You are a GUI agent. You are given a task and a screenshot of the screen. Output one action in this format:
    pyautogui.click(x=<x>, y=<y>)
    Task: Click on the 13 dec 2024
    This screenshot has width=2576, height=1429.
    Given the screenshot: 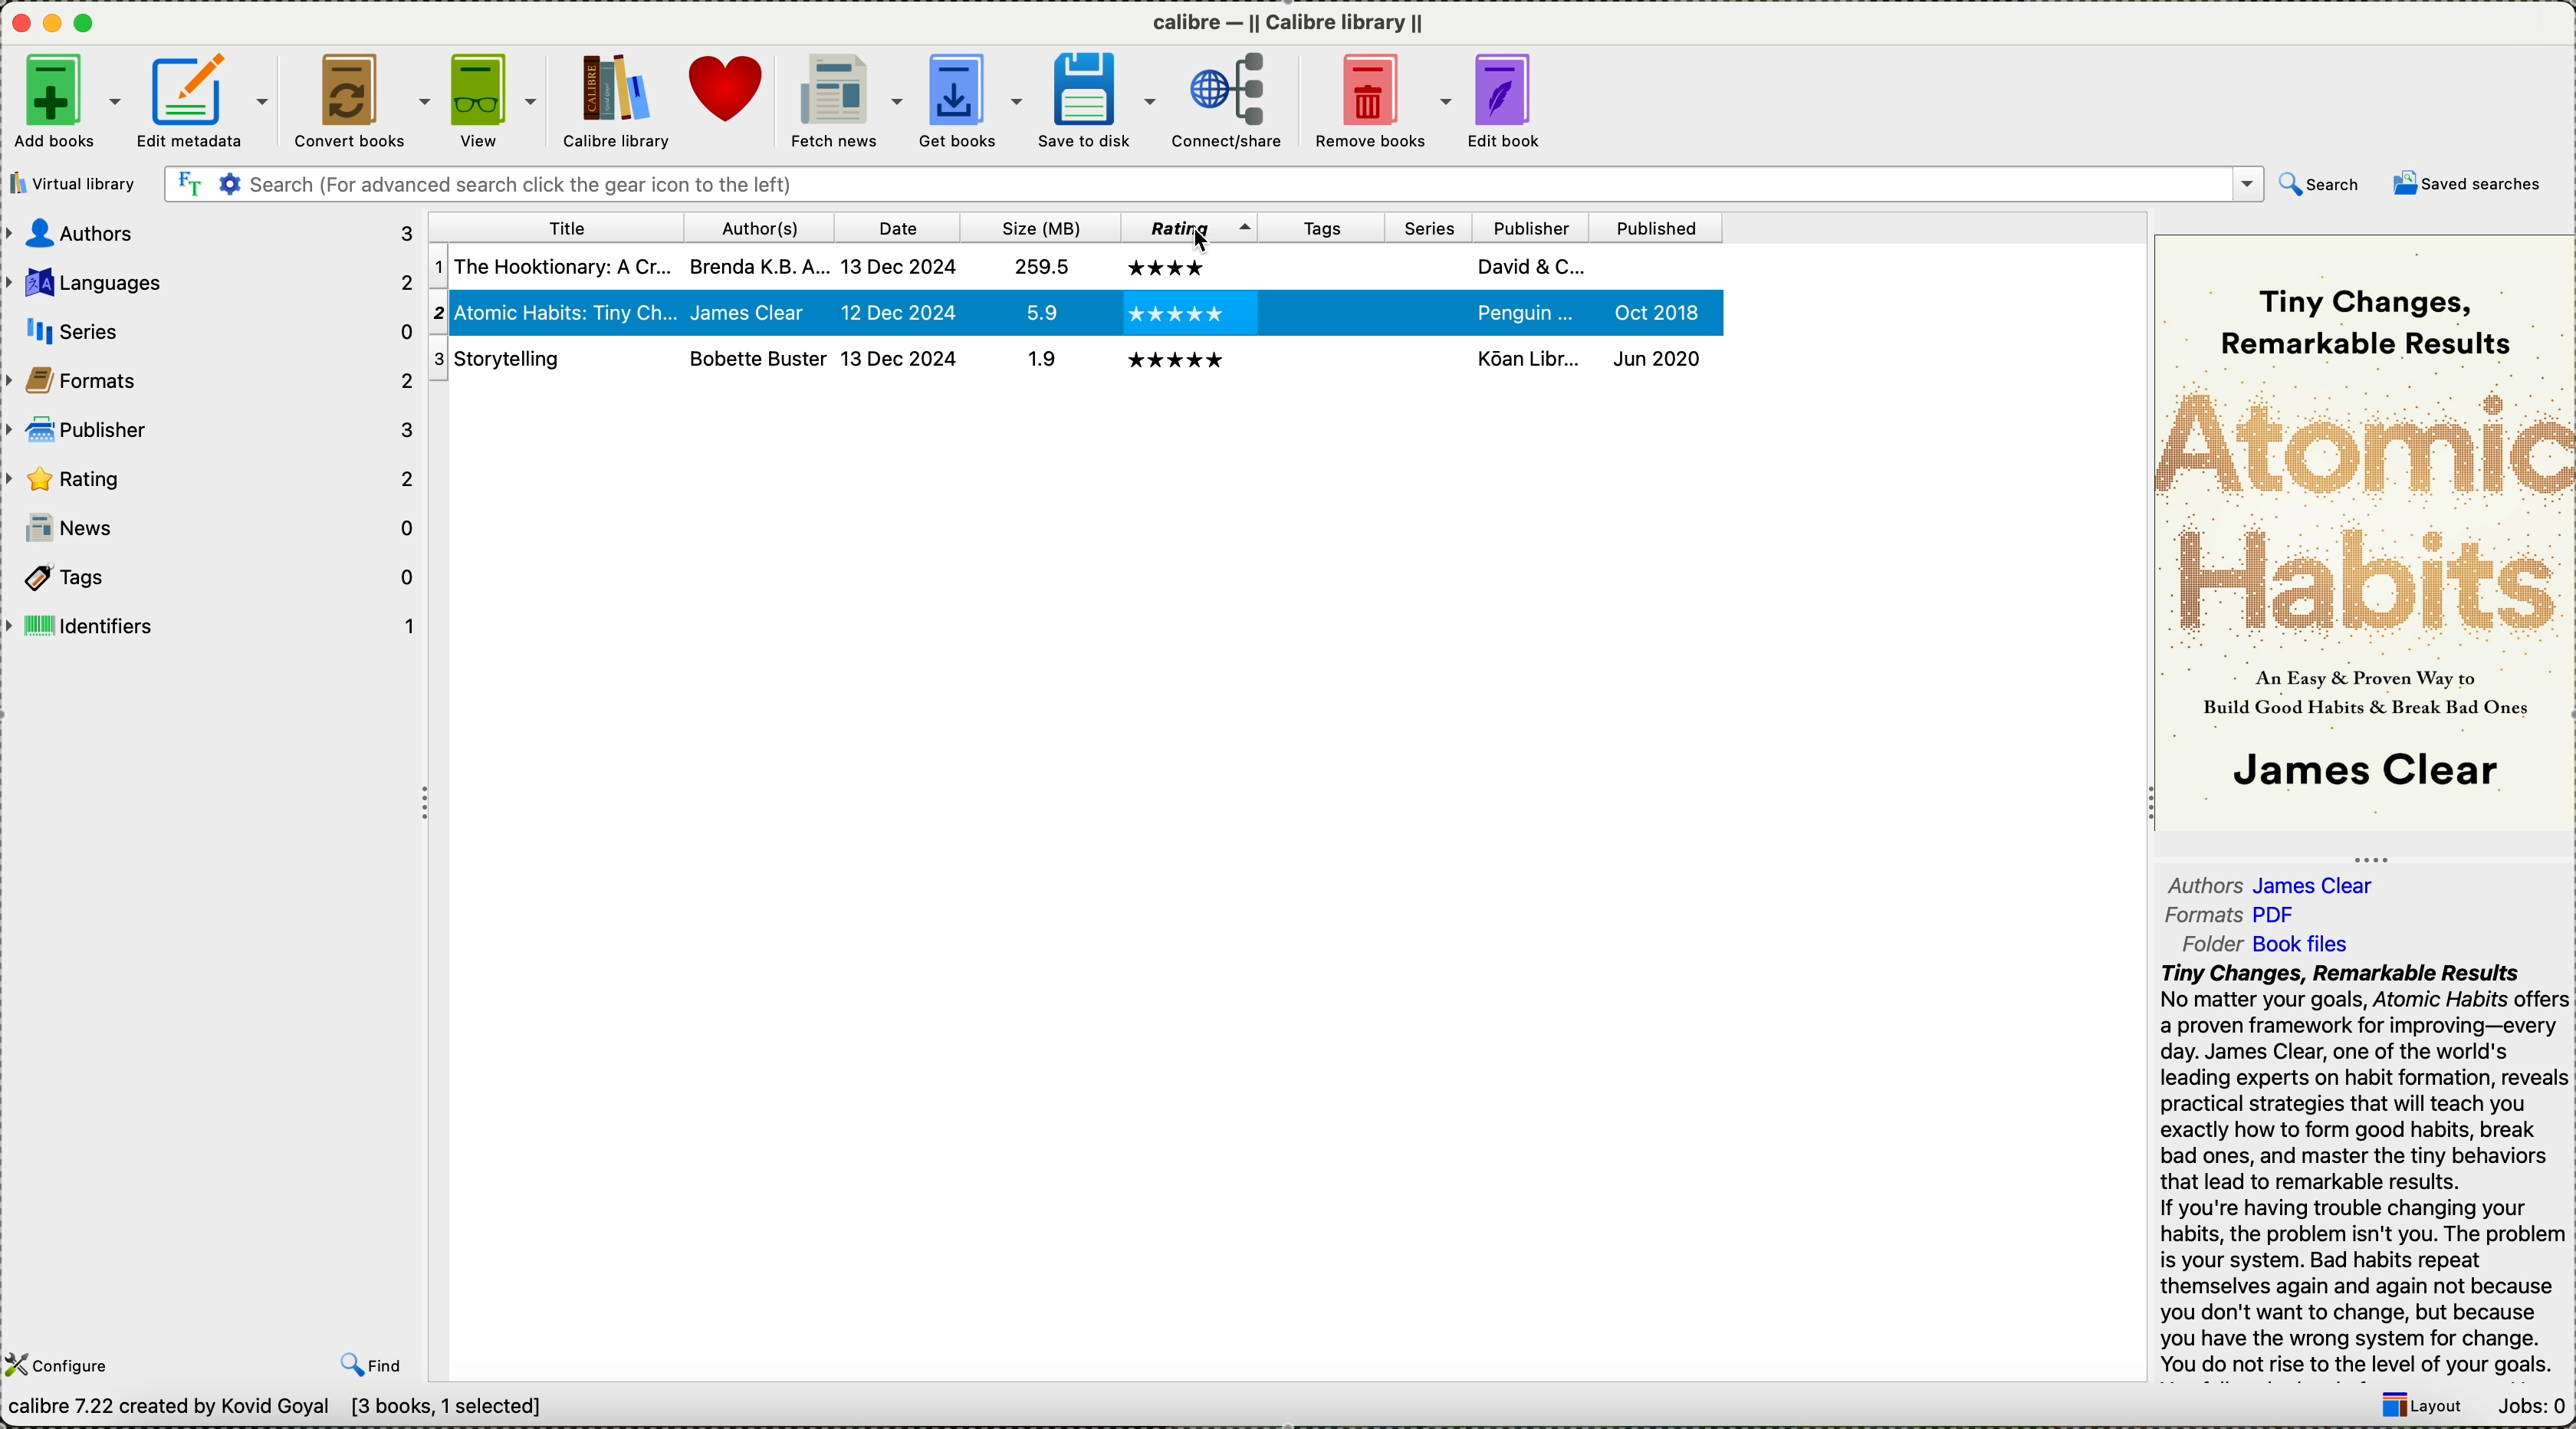 What is the action you would take?
    pyautogui.click(x=900, y=310)
    